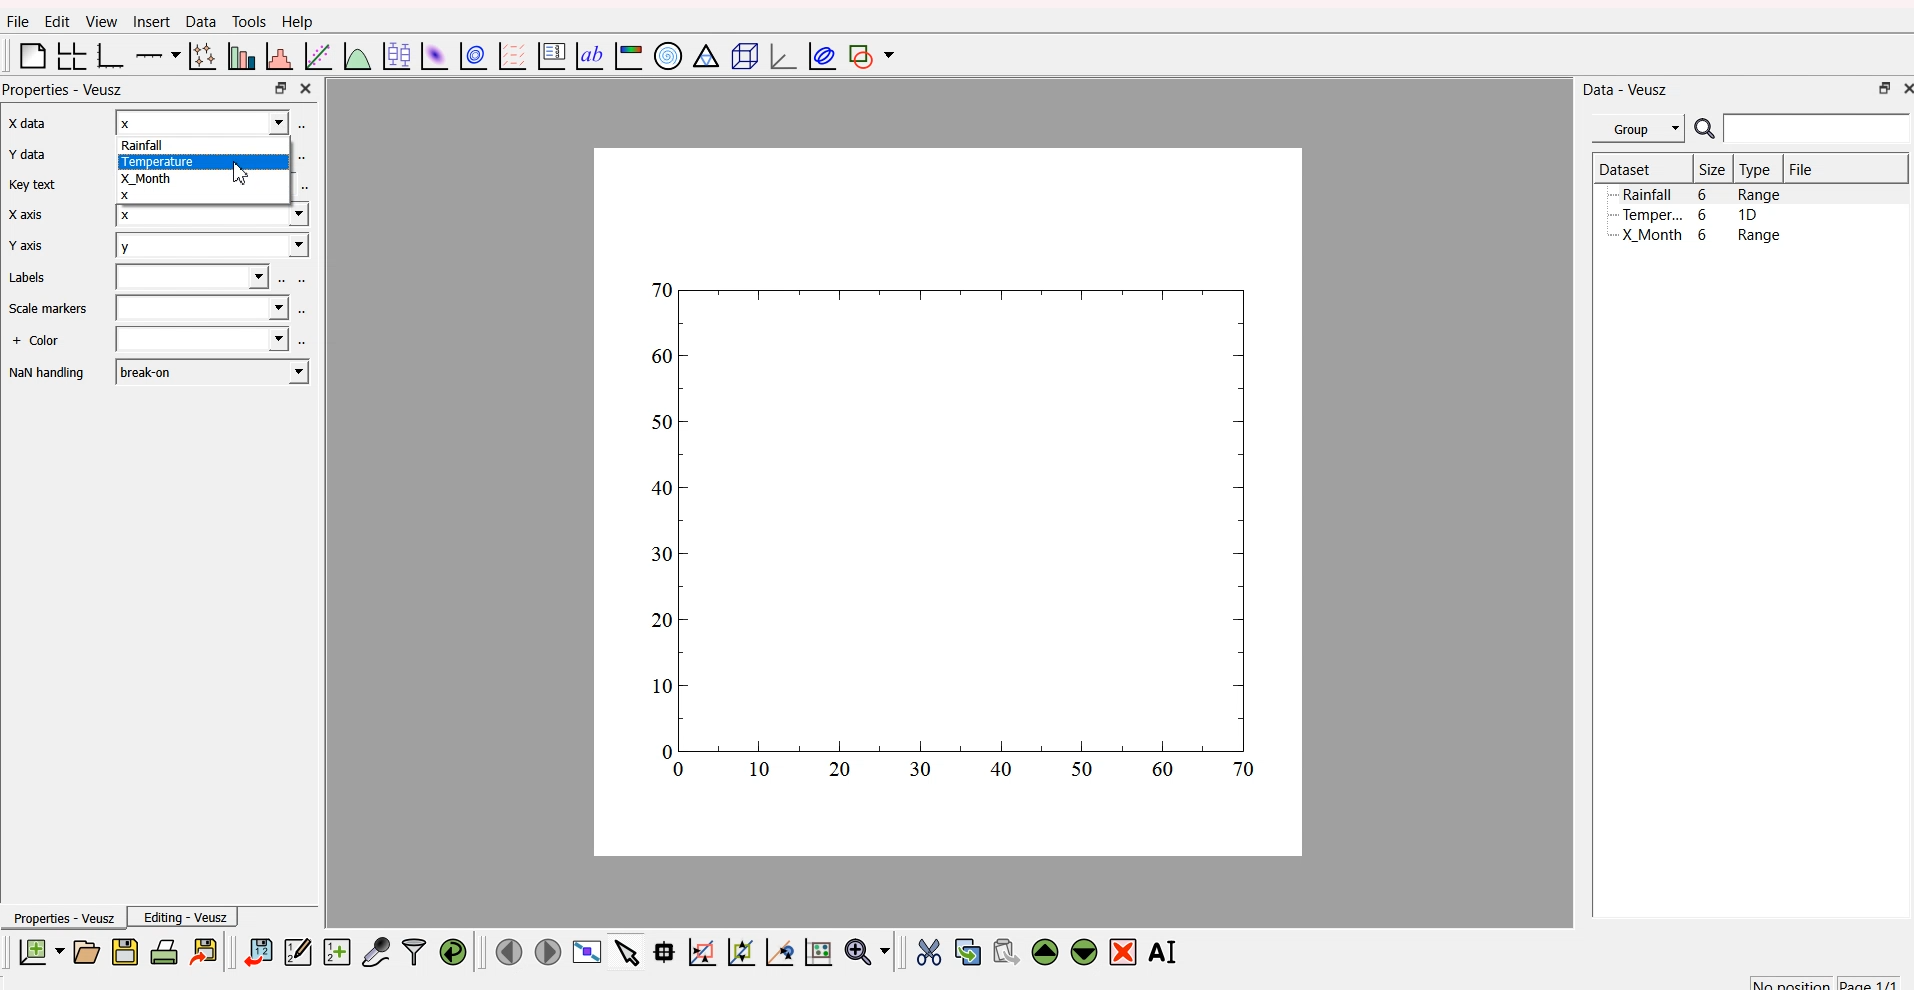 The image size is (1914, 990). I want to click on plot key, so click(550, 57).